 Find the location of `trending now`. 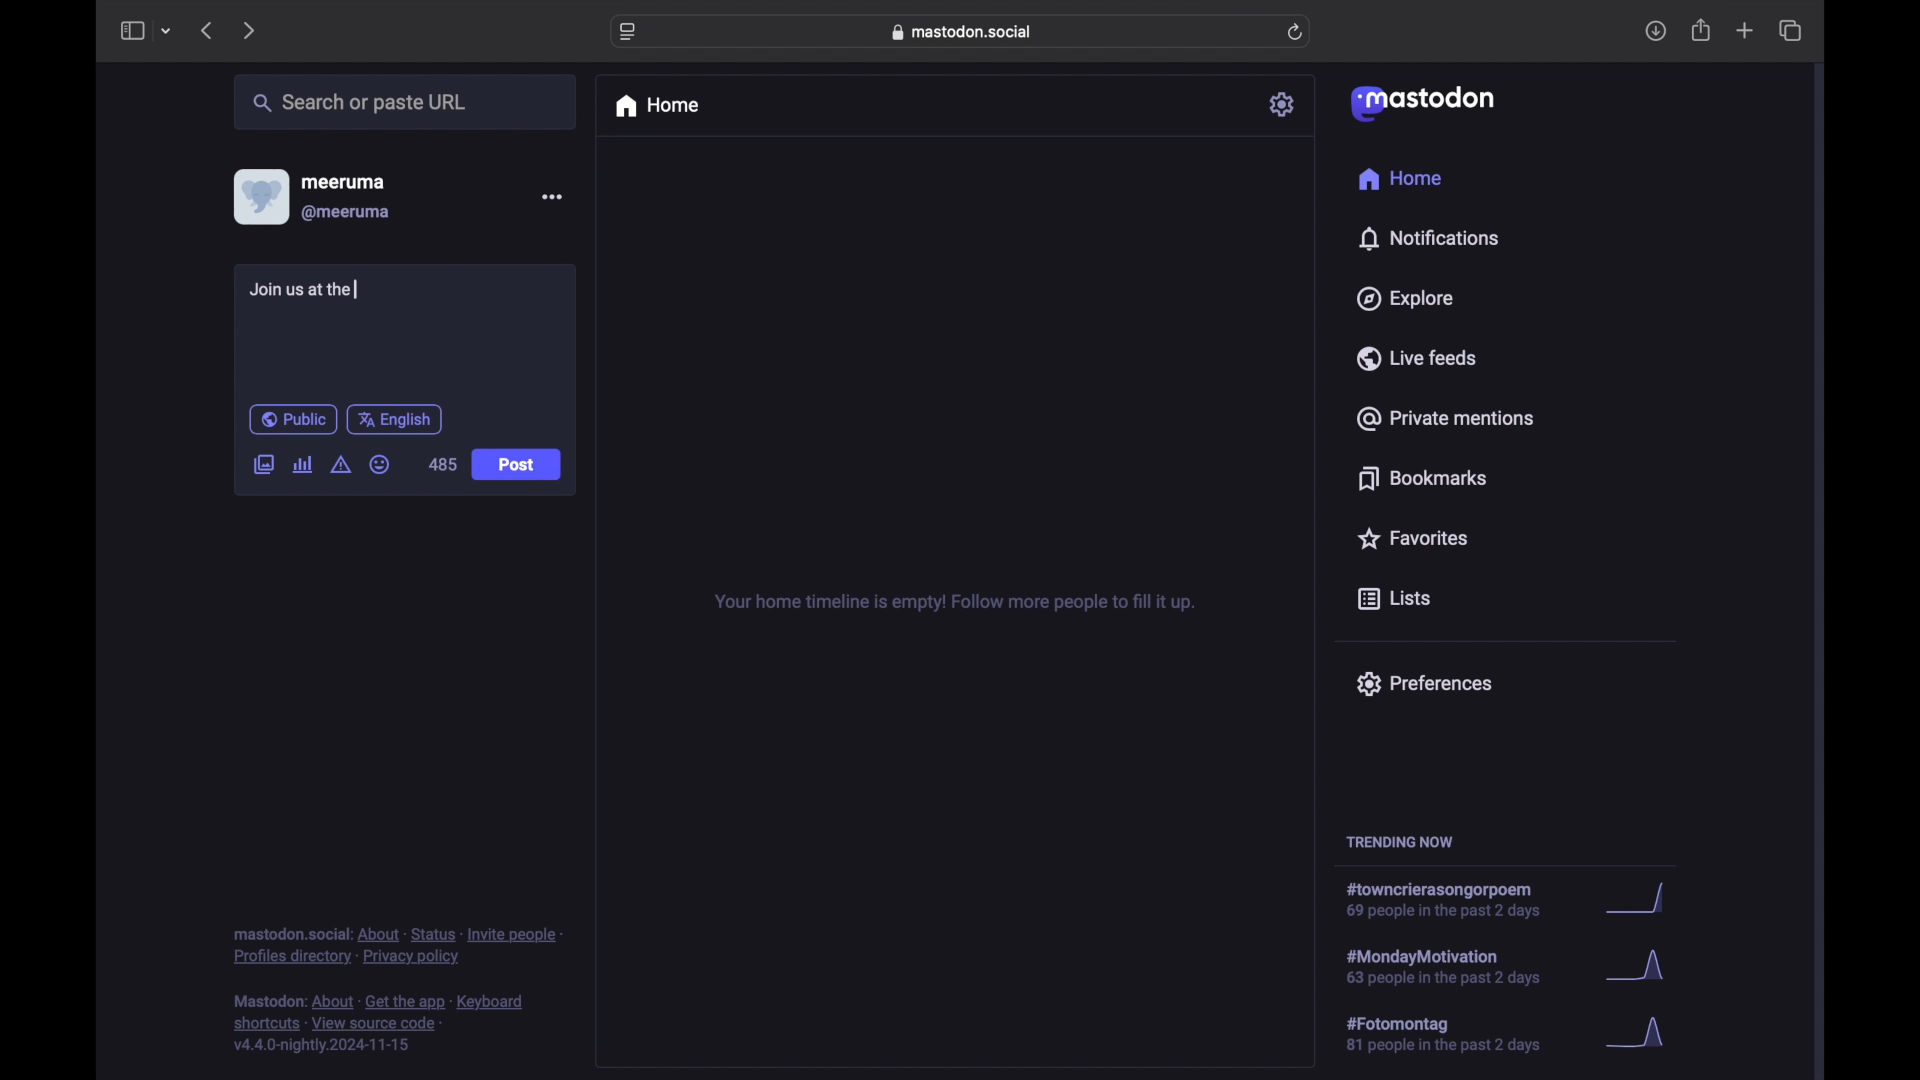

trending now is located at coordinates (1399, 842).